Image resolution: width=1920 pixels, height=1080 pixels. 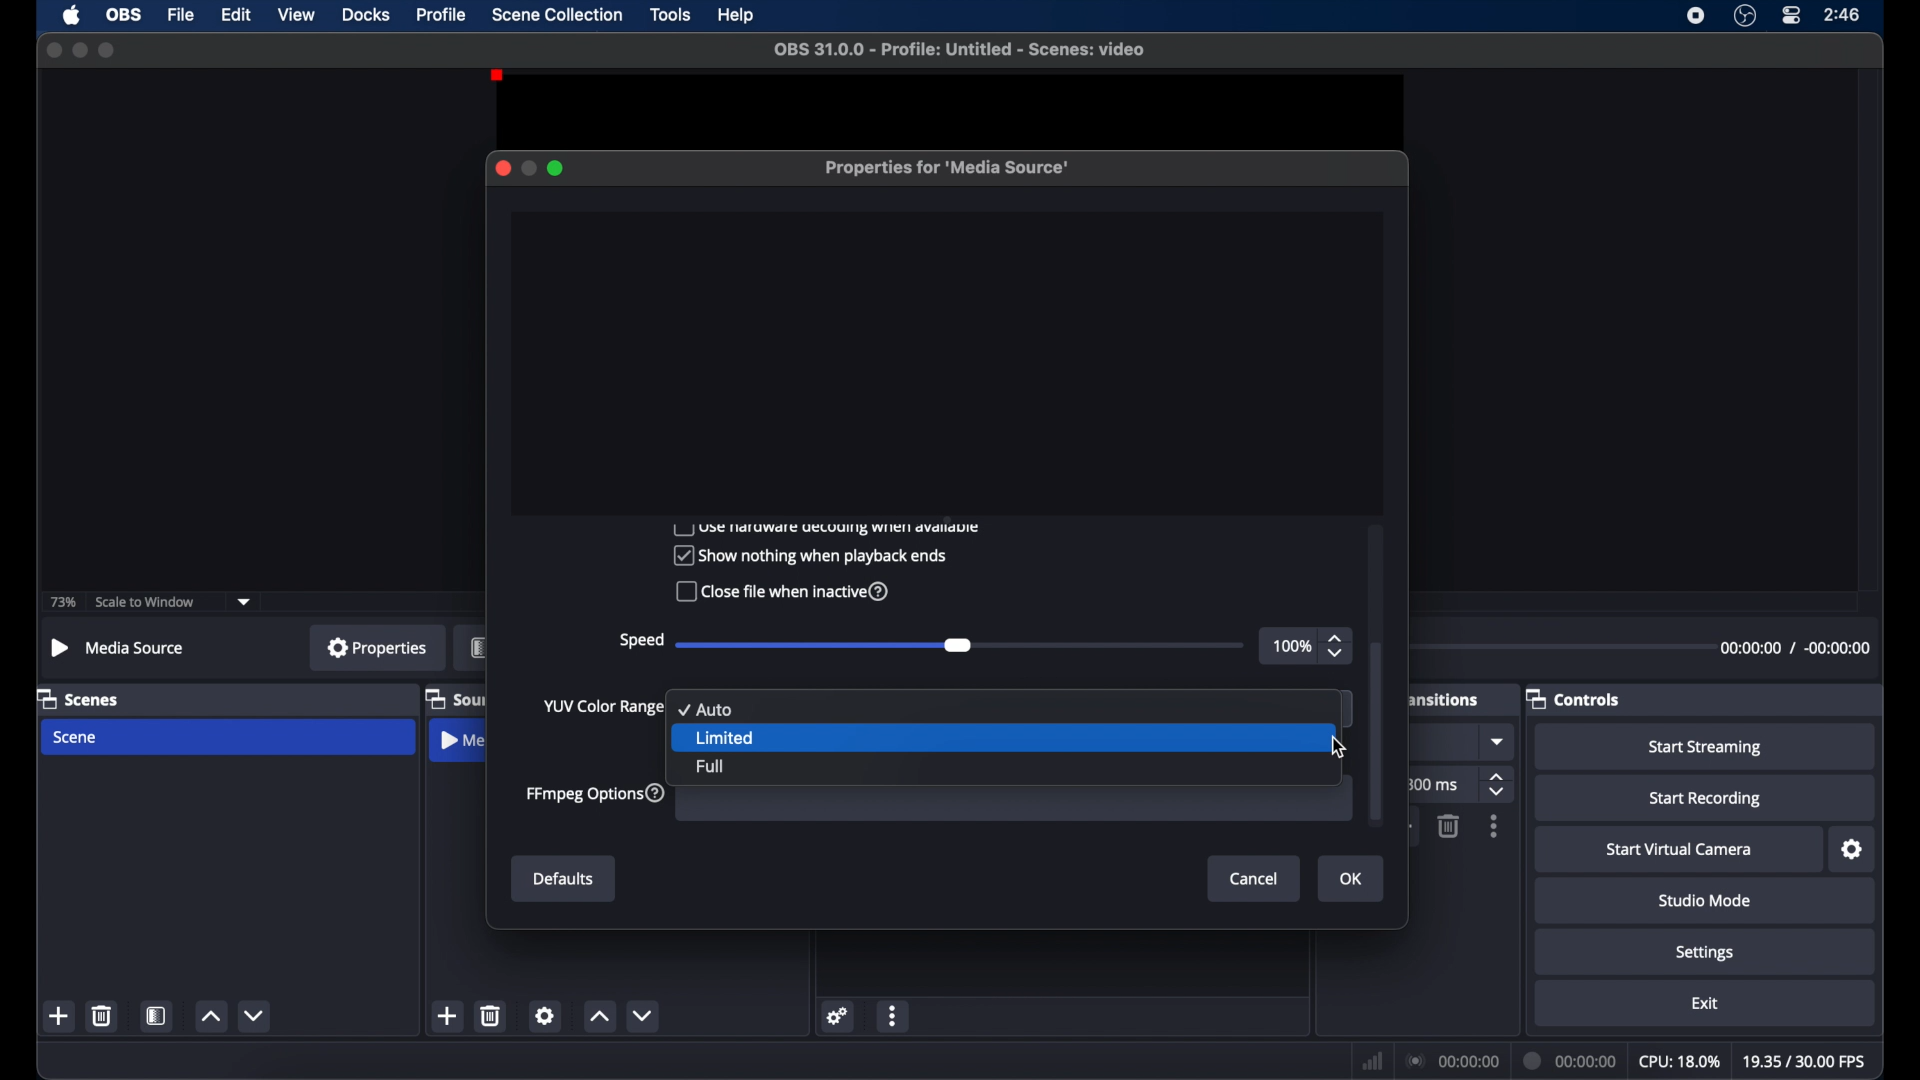 I want to click on minimize, so click(x=79, y=49).